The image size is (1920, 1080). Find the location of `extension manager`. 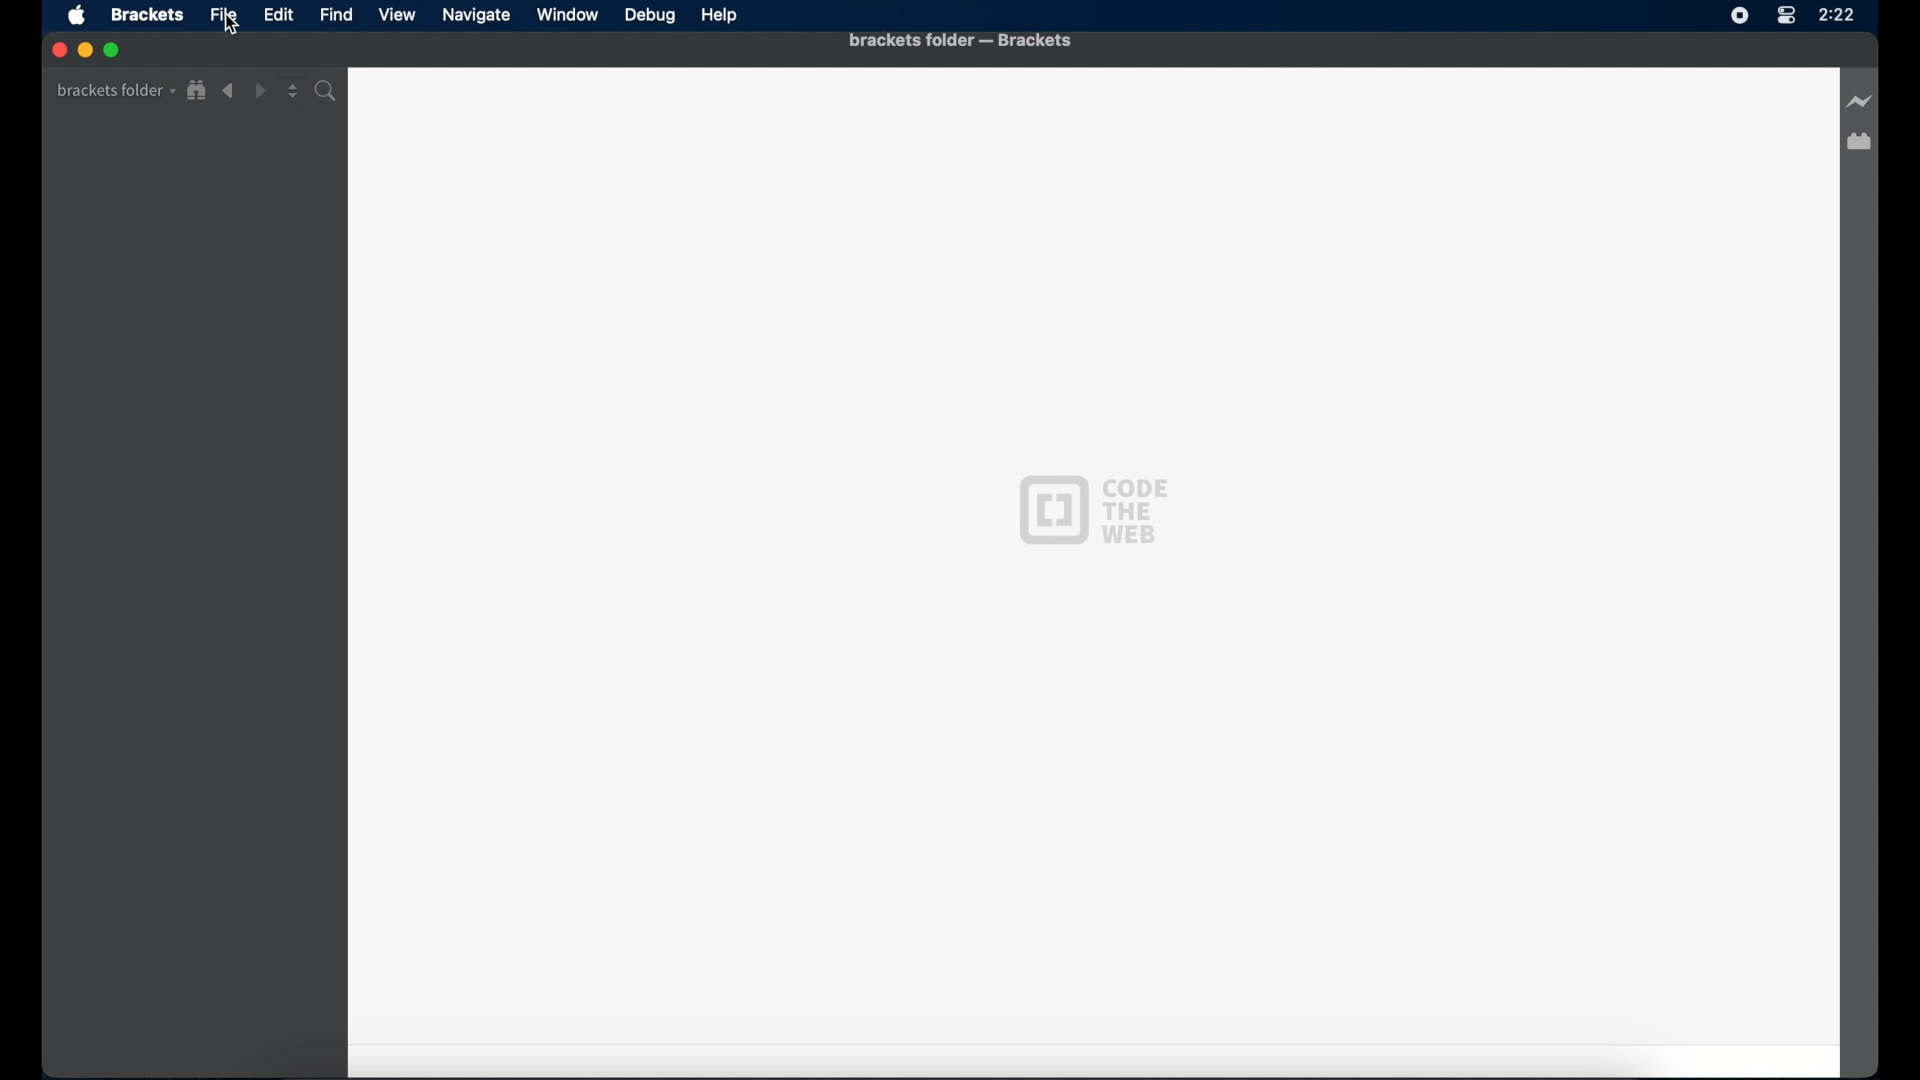

extension manager is located at coordinates (1863, 153).